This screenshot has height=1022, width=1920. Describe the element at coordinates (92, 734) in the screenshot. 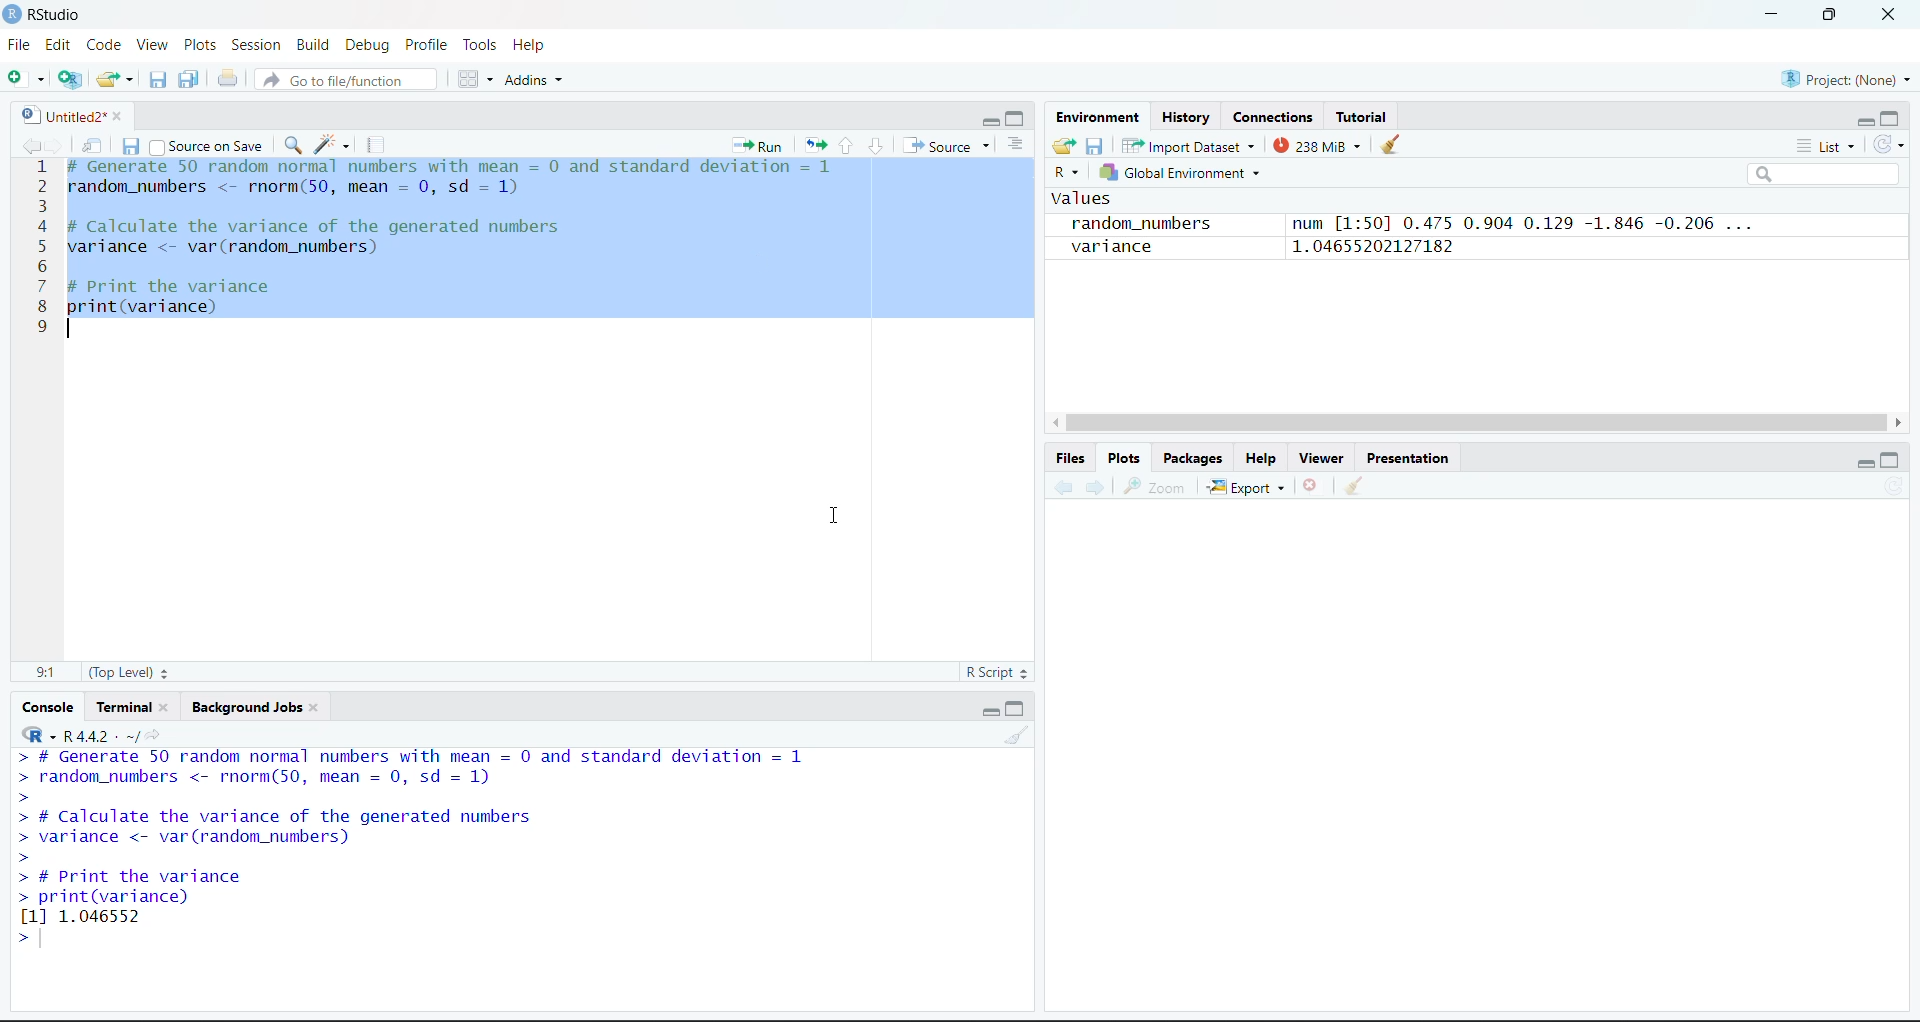

I see `R 4.4.2 ~/` at that location.